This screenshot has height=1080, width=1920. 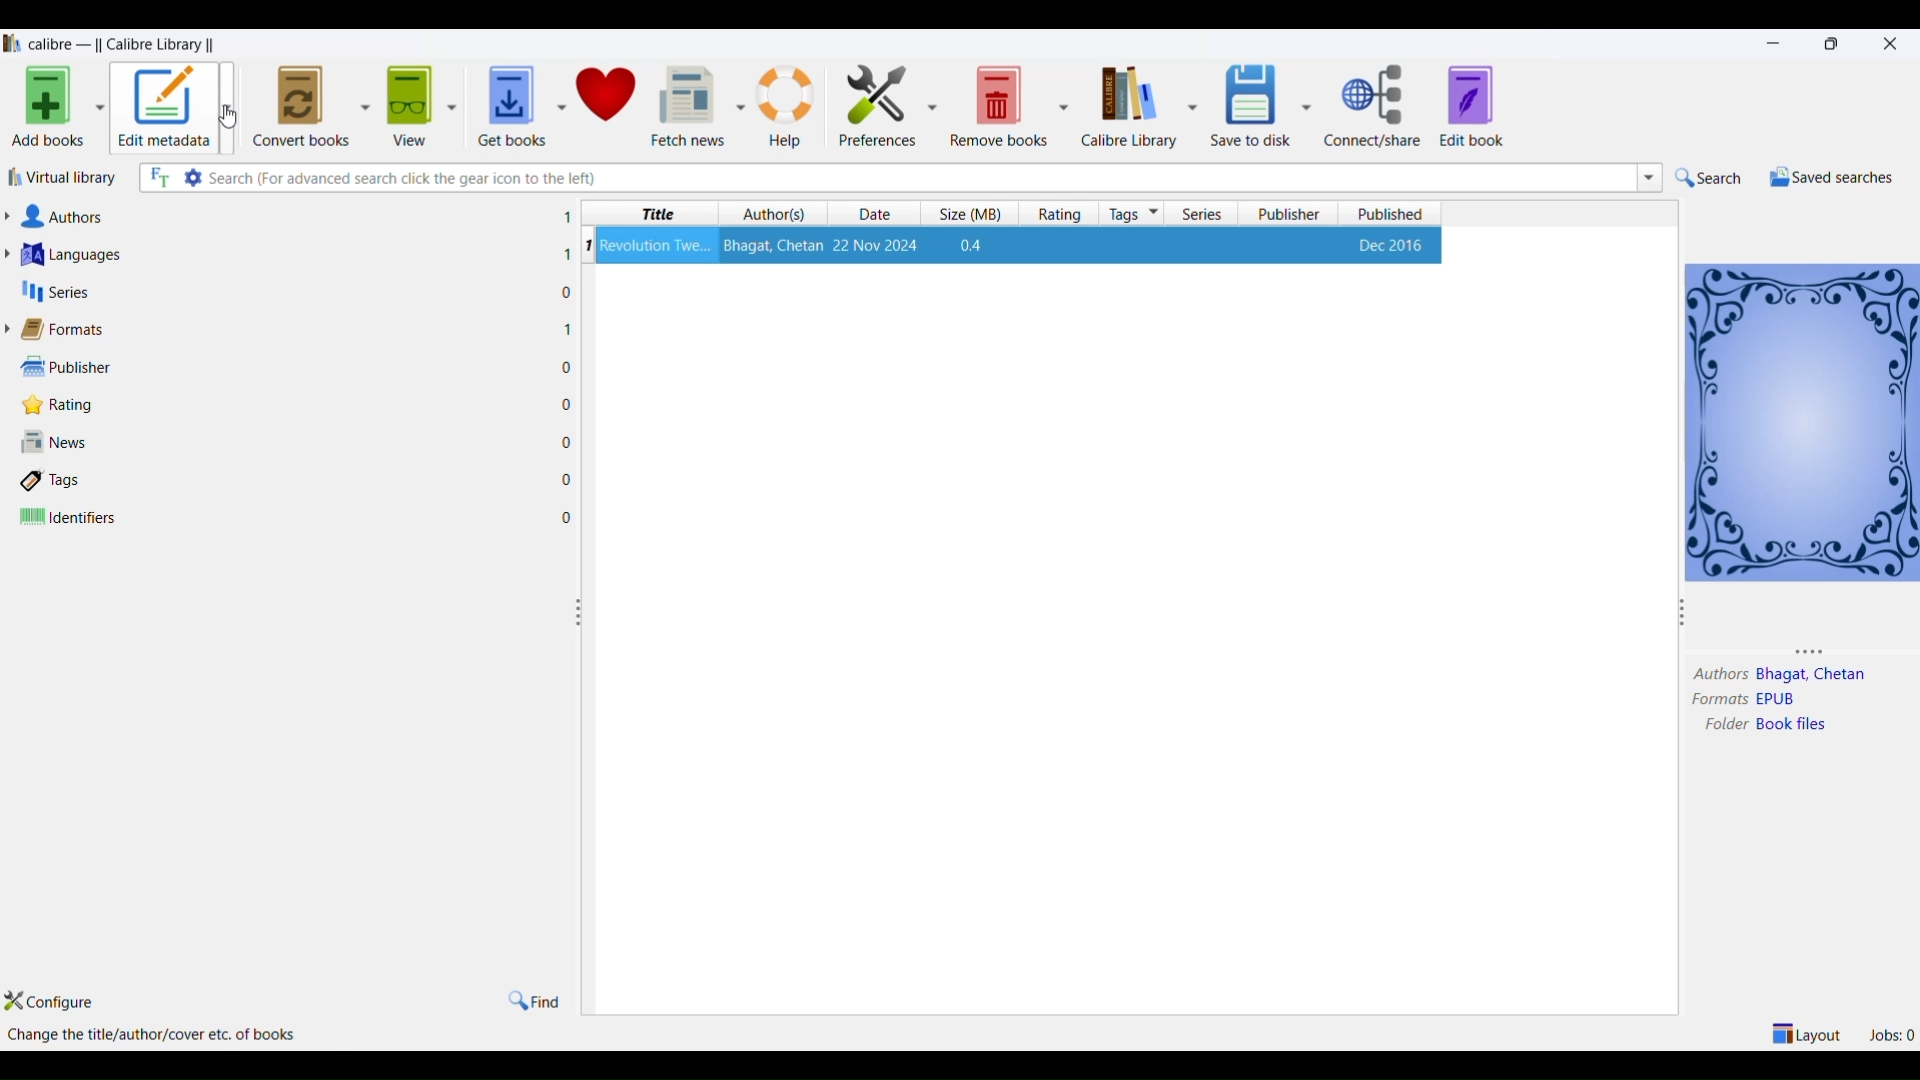 What do you see at coordinates (1891, 41) in the screenshot?
I see `close` at bounding box center [1891, 41].